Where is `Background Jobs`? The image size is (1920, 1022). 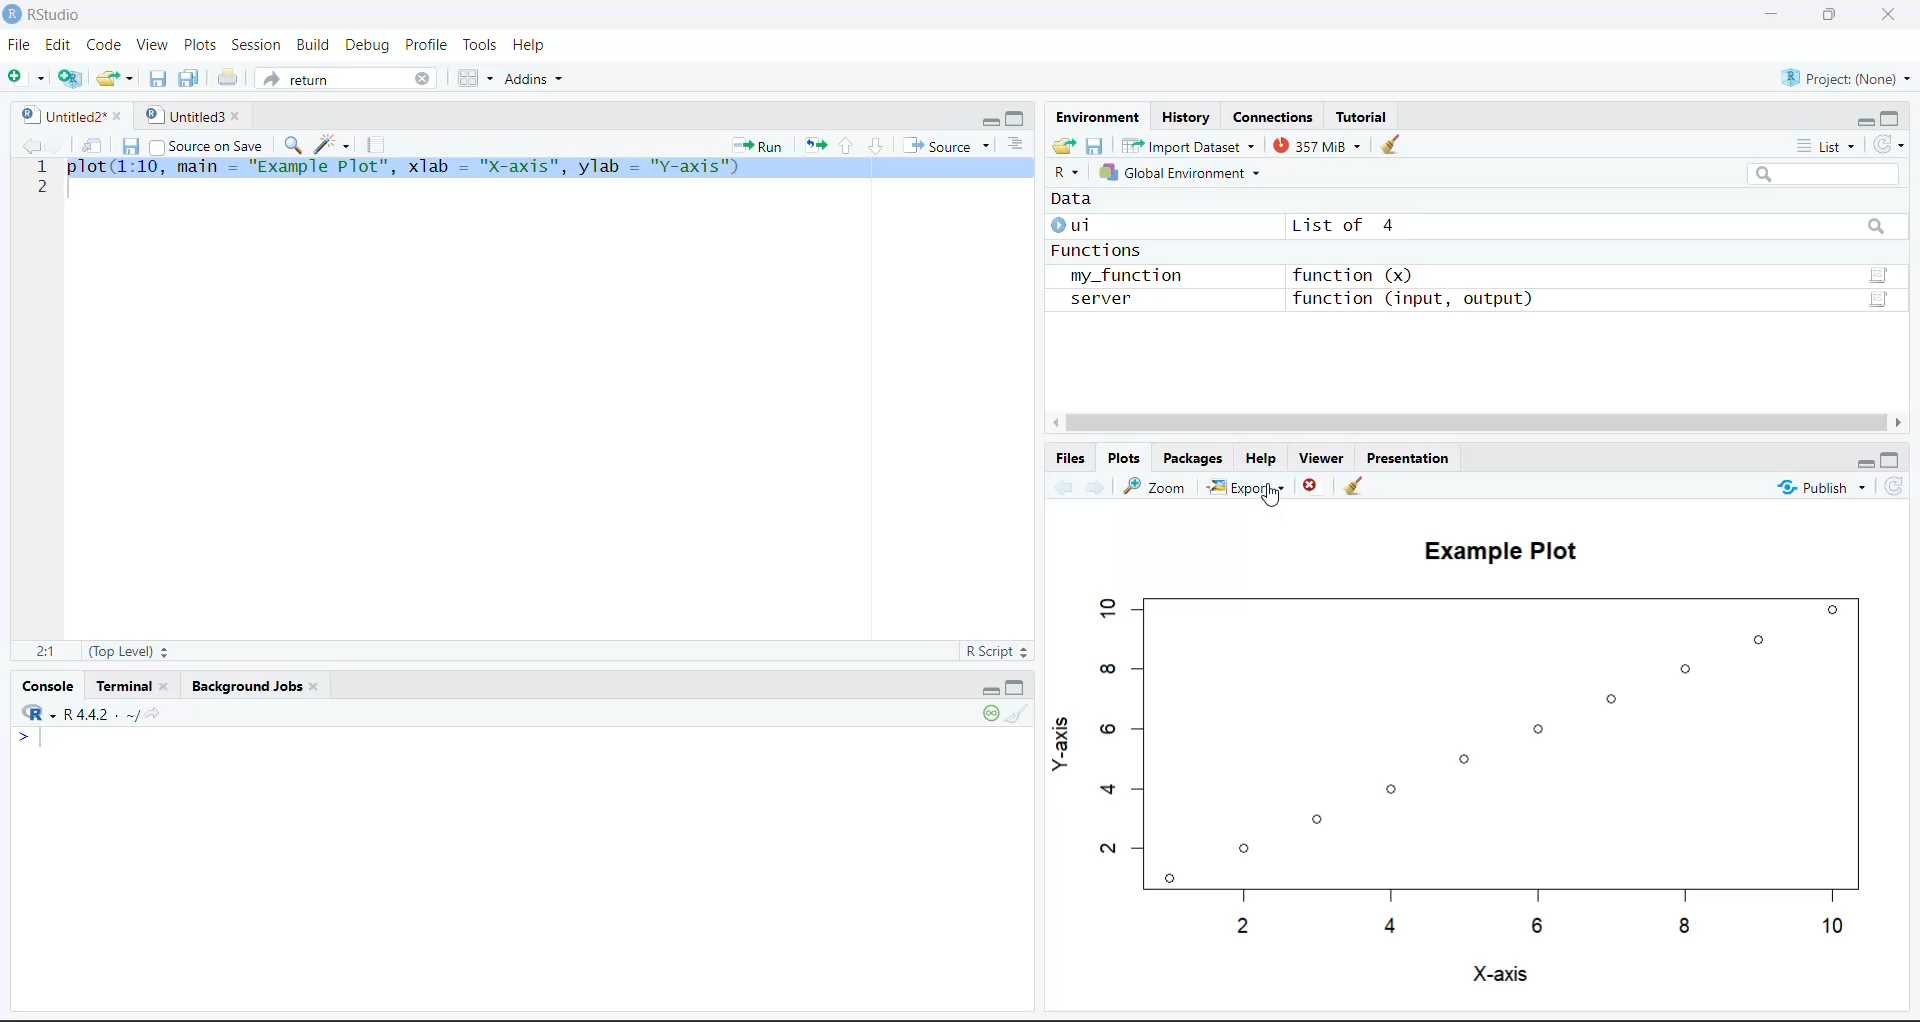 Background Jobs is located at coordinates (250, 685).